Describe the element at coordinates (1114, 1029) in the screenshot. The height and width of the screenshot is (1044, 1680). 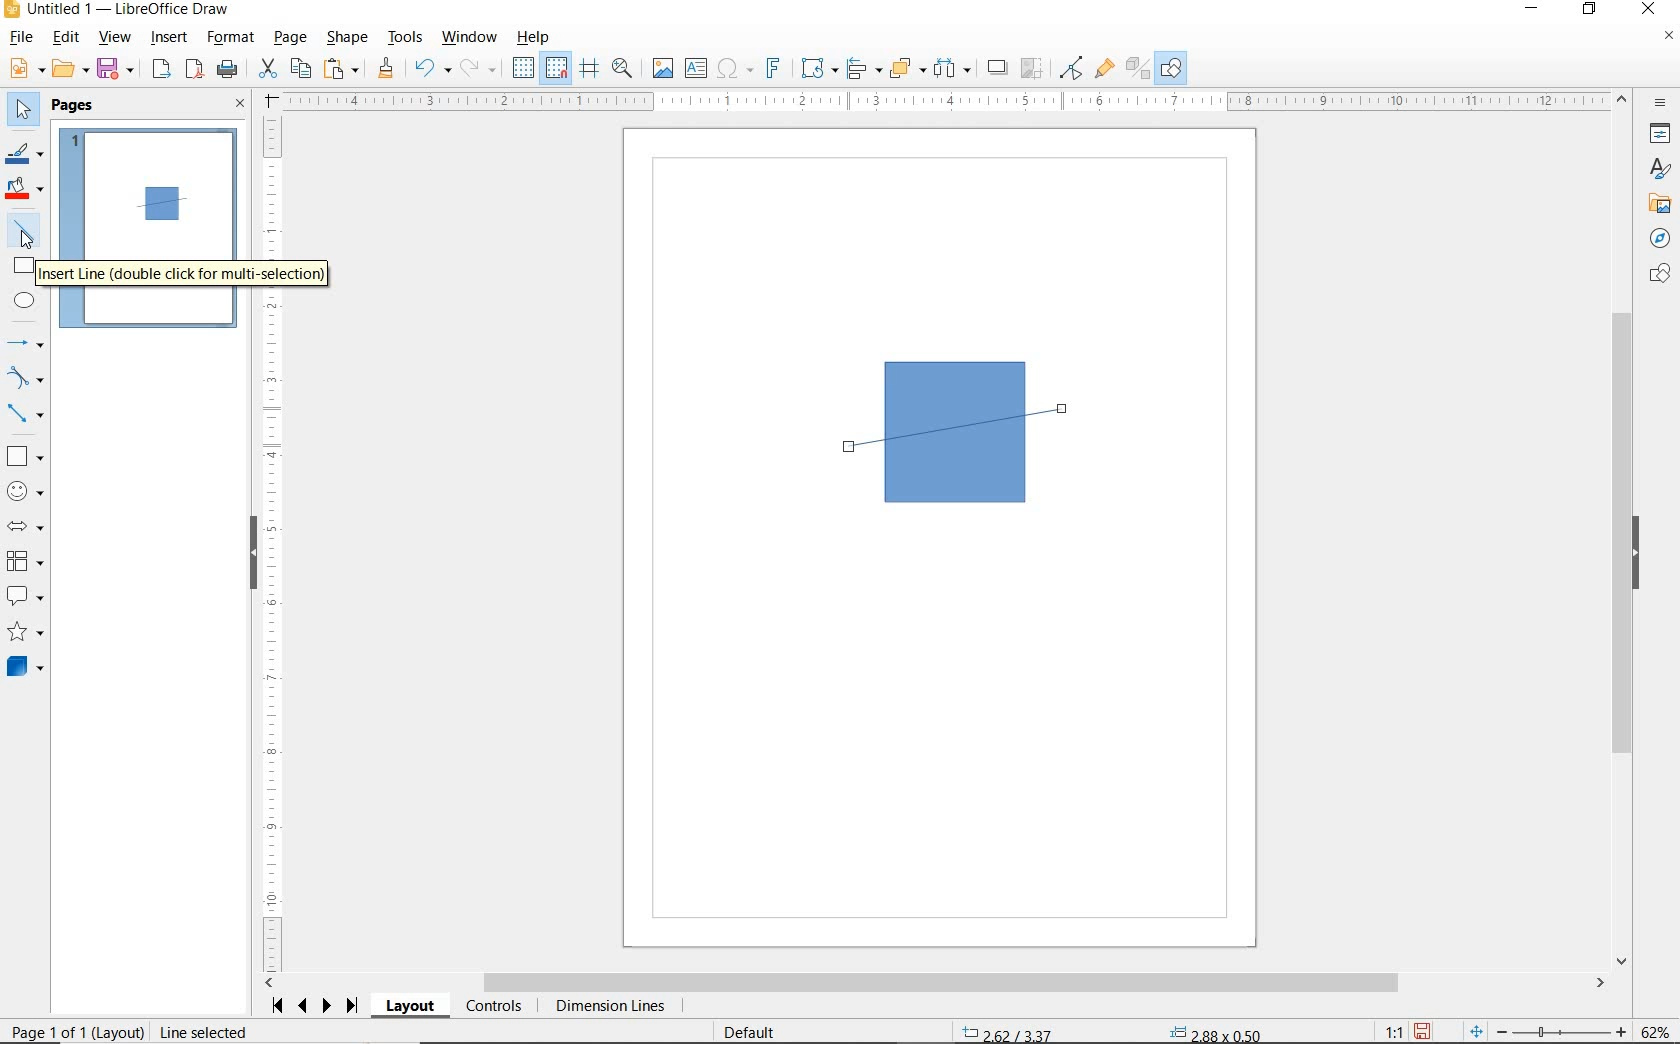
I see `STANDARD SELECTION` at that location.